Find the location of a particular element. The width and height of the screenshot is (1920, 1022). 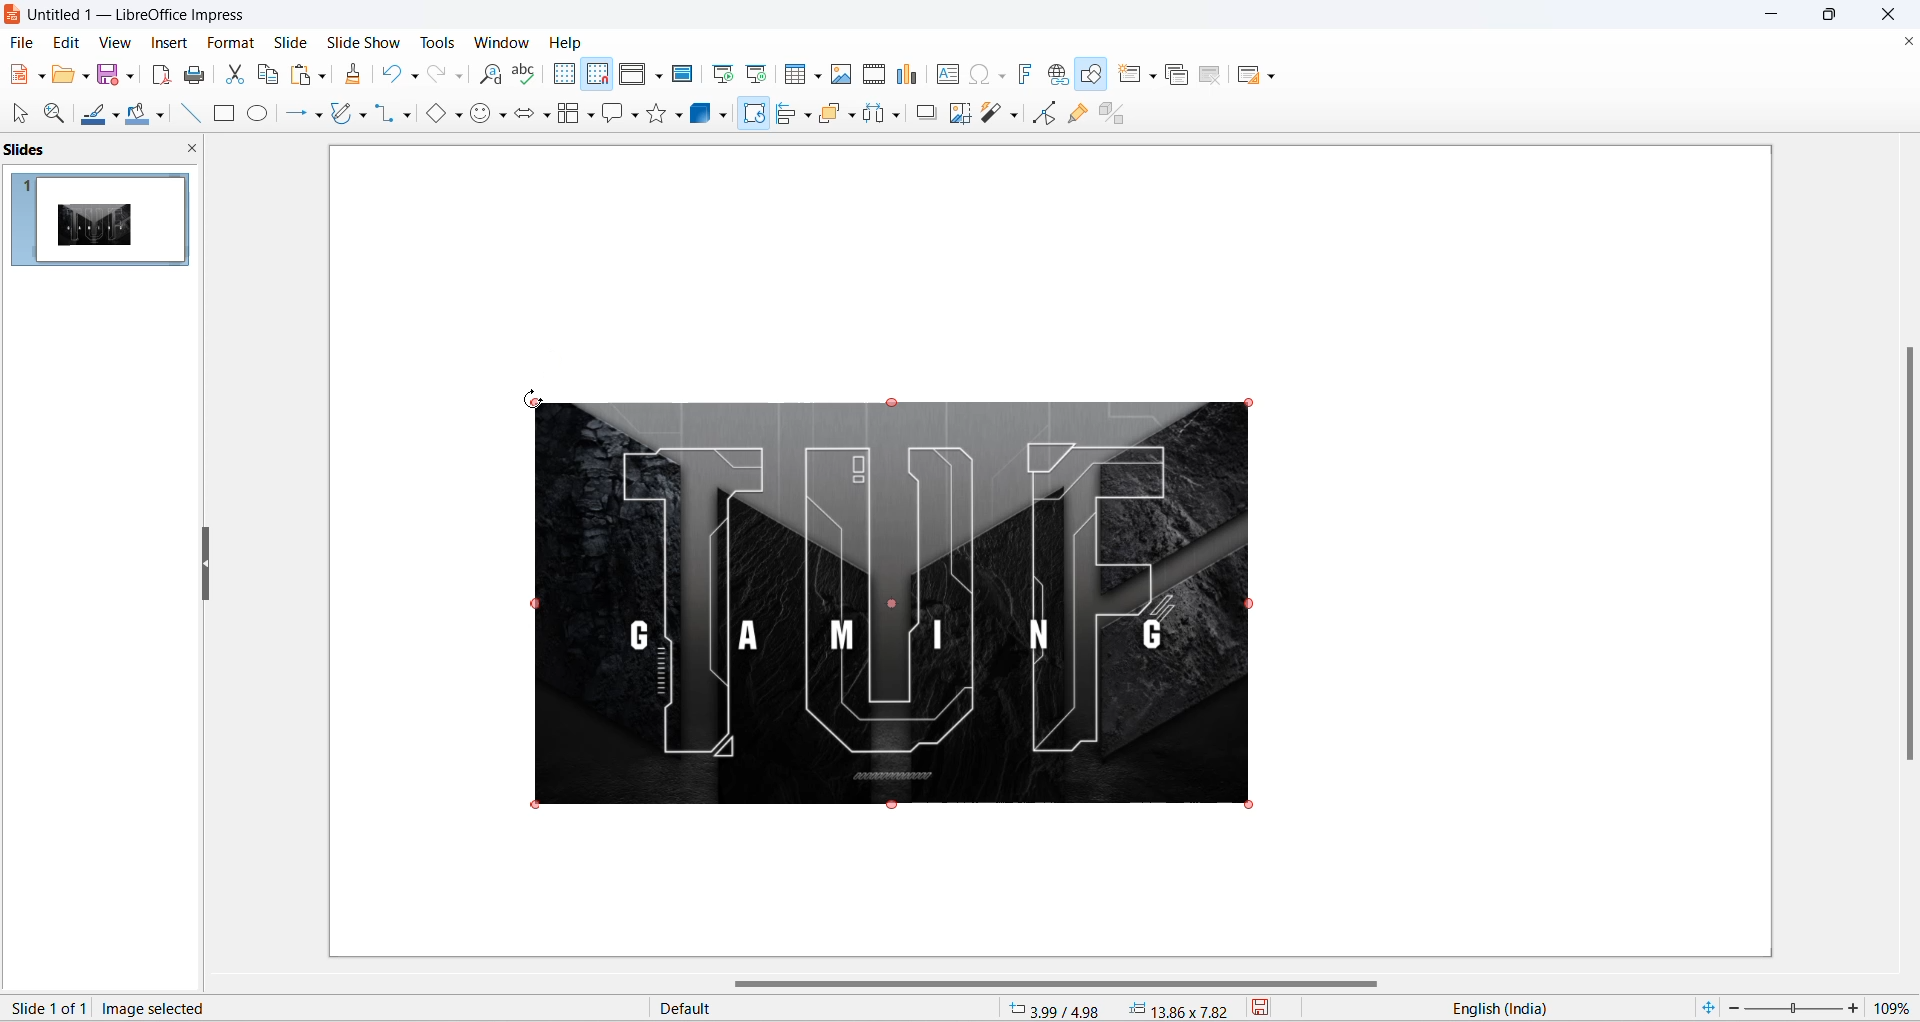

open file options is located at coordinates (86, 79).